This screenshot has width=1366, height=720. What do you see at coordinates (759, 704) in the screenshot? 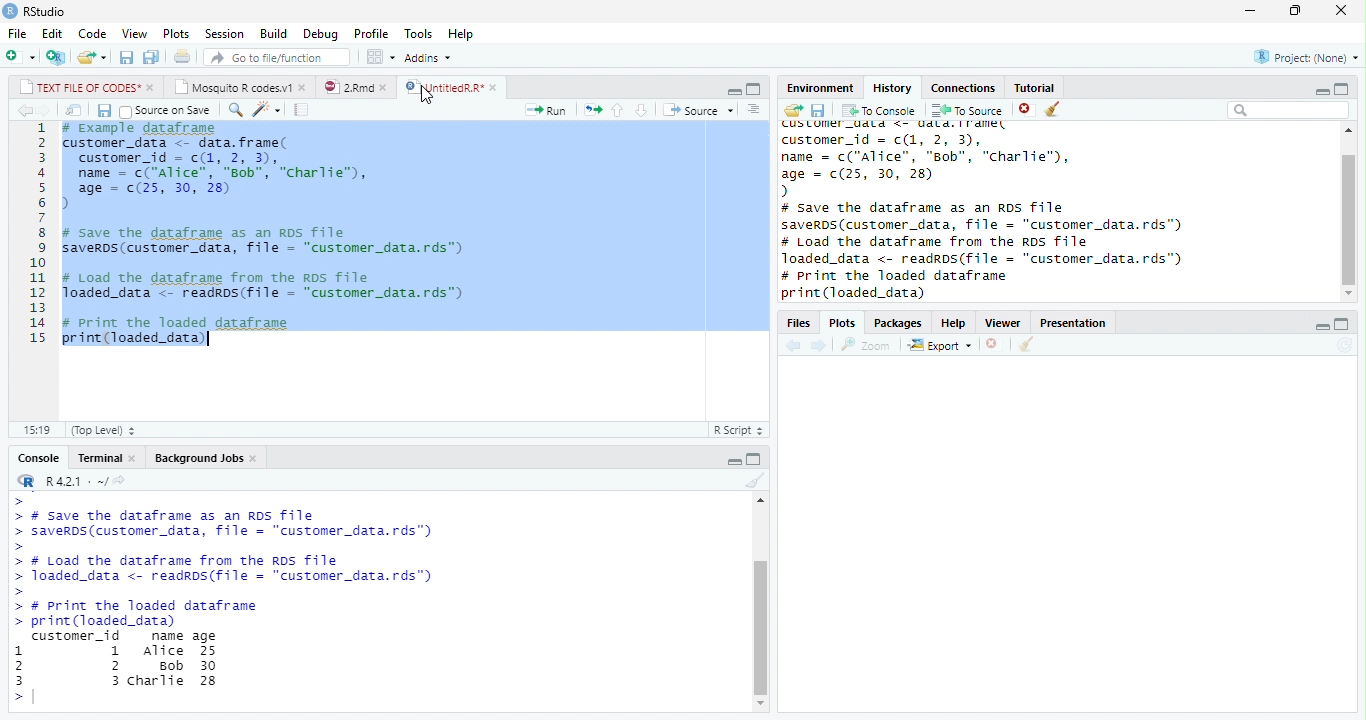
I see `scroll down` at bounding box center [759, 704].